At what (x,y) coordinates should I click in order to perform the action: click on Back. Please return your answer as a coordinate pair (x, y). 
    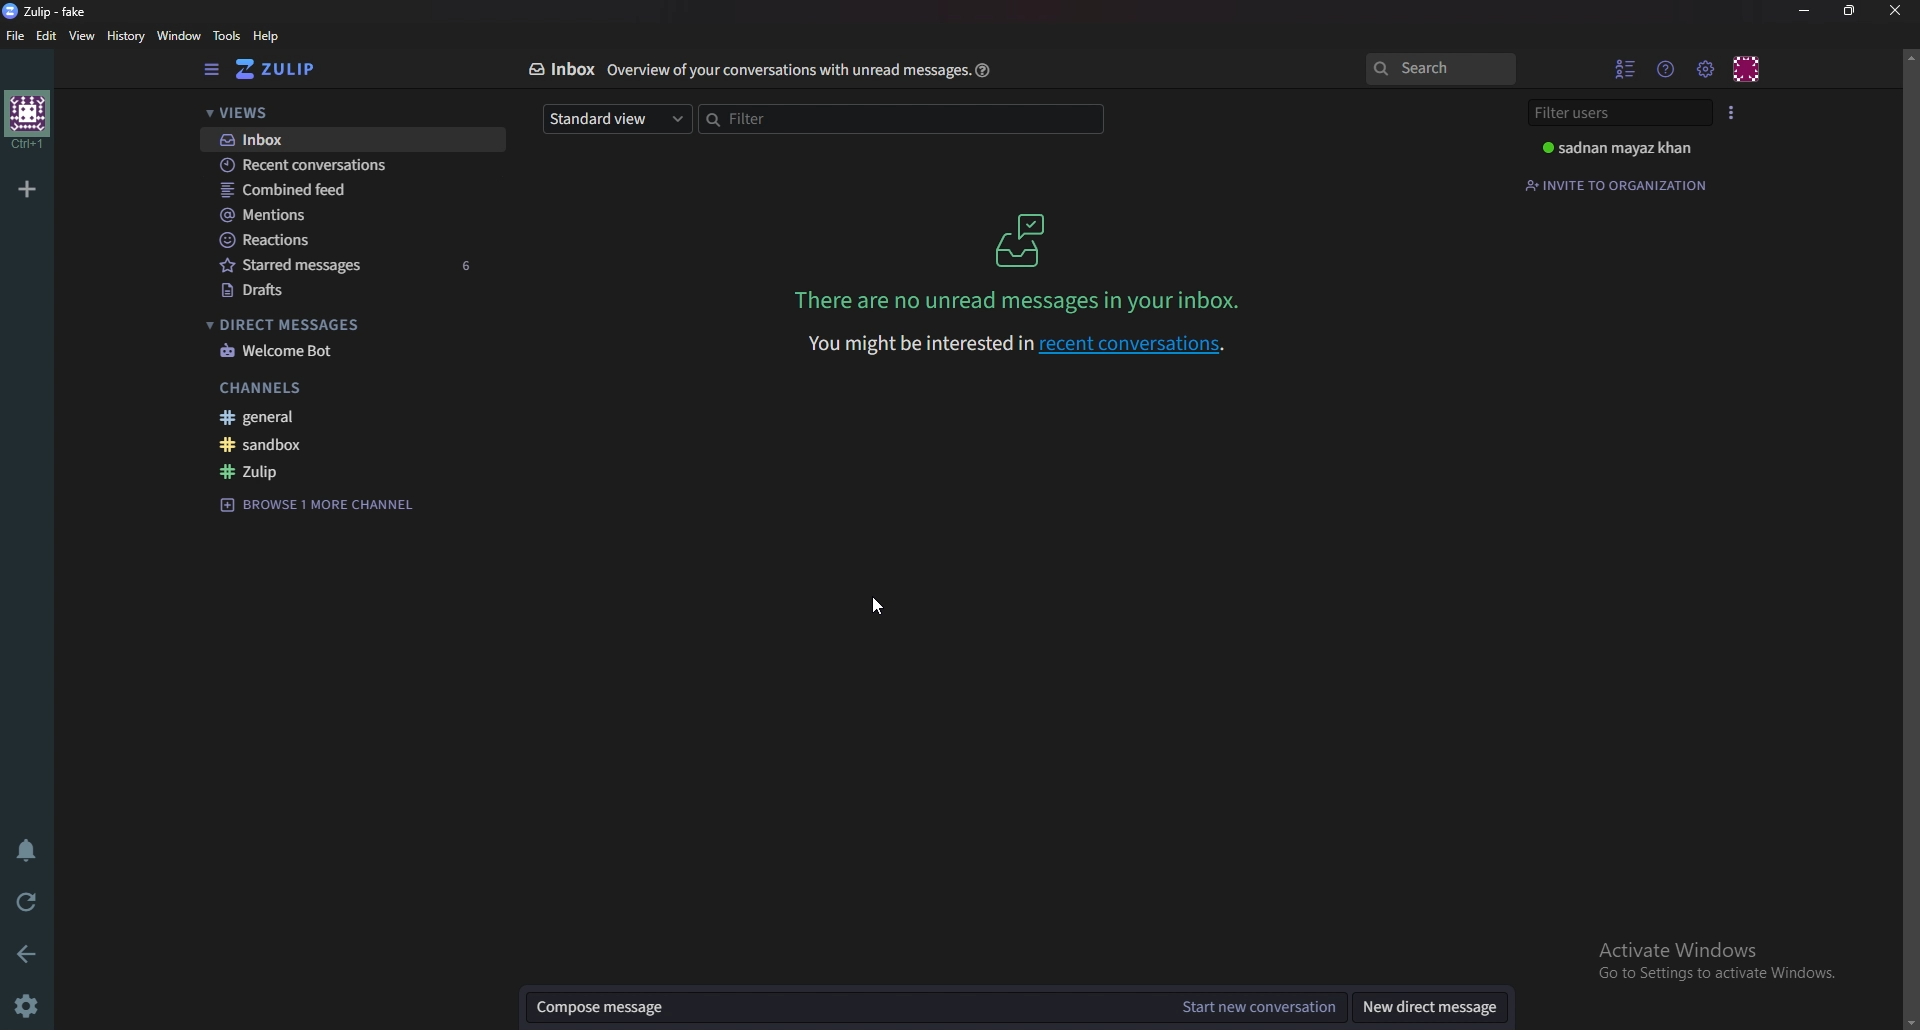
    Looking at the image, I should click on (30, 954).